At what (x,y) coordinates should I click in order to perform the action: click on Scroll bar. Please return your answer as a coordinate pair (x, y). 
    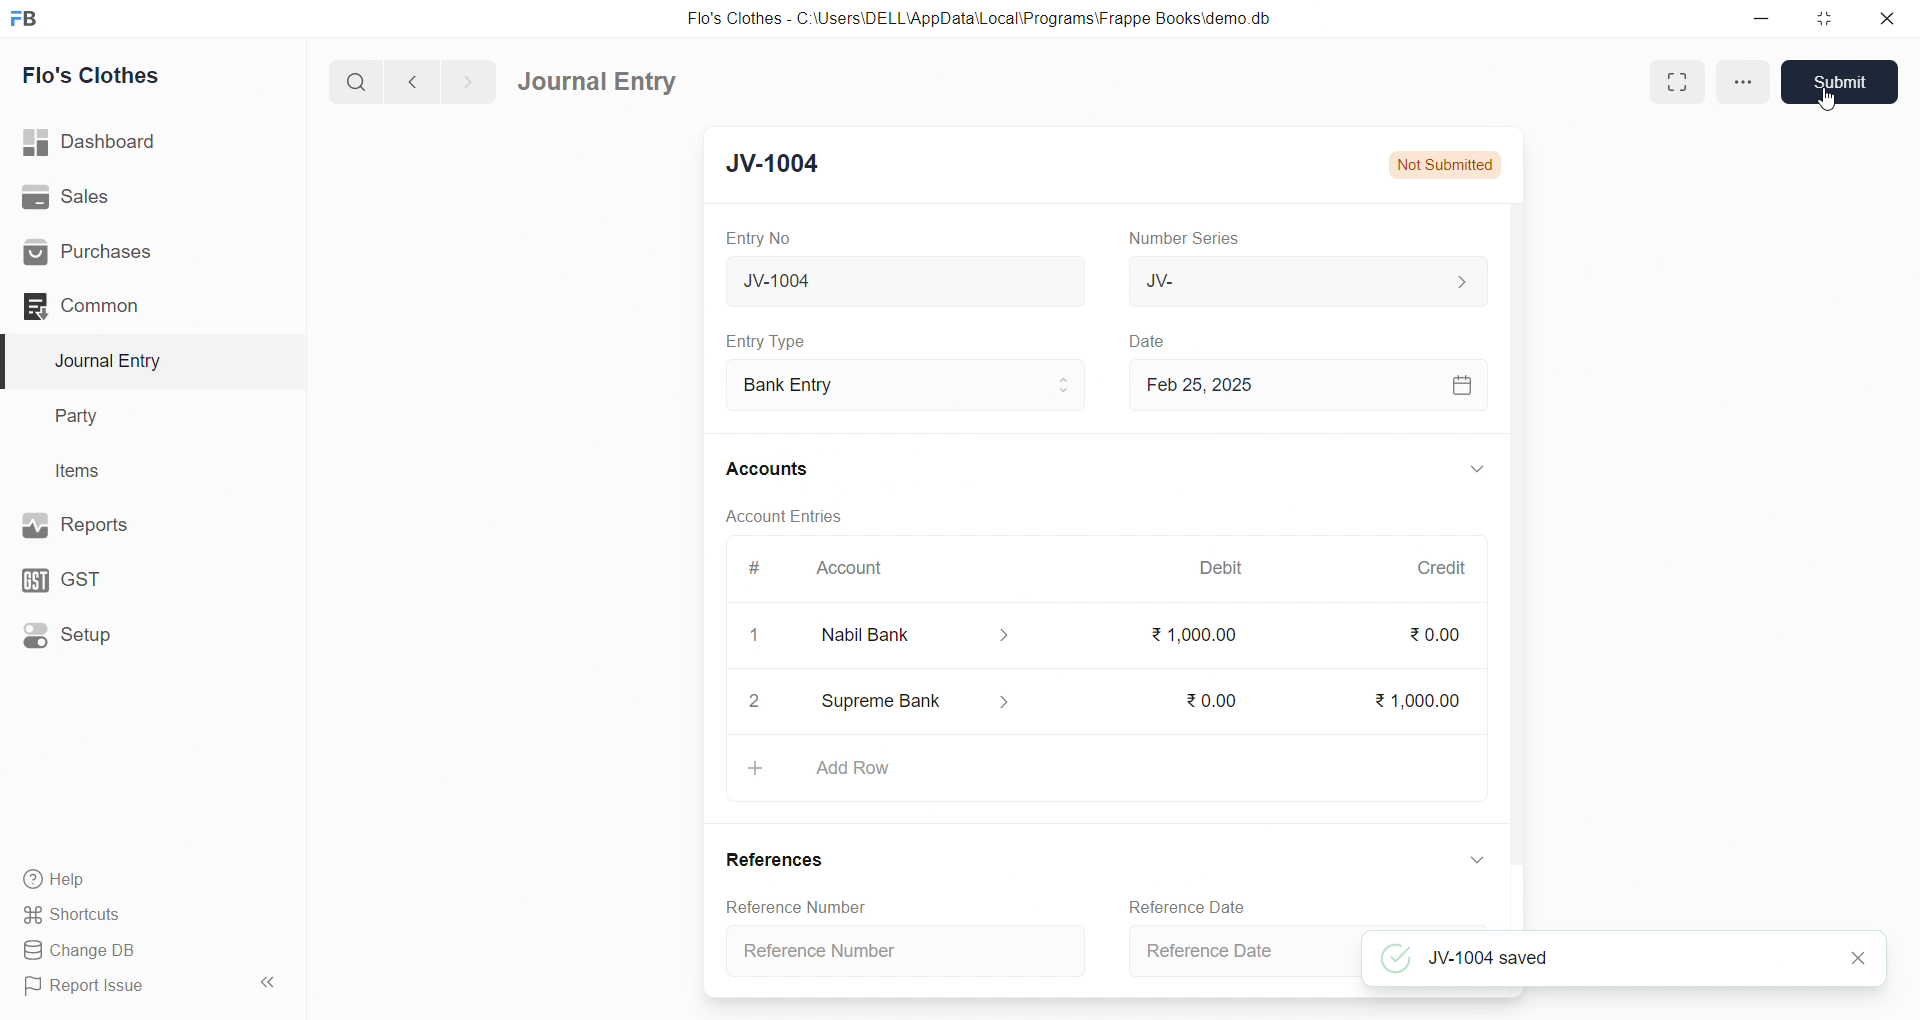
    Looking at the image, I should click on (1513, 564).